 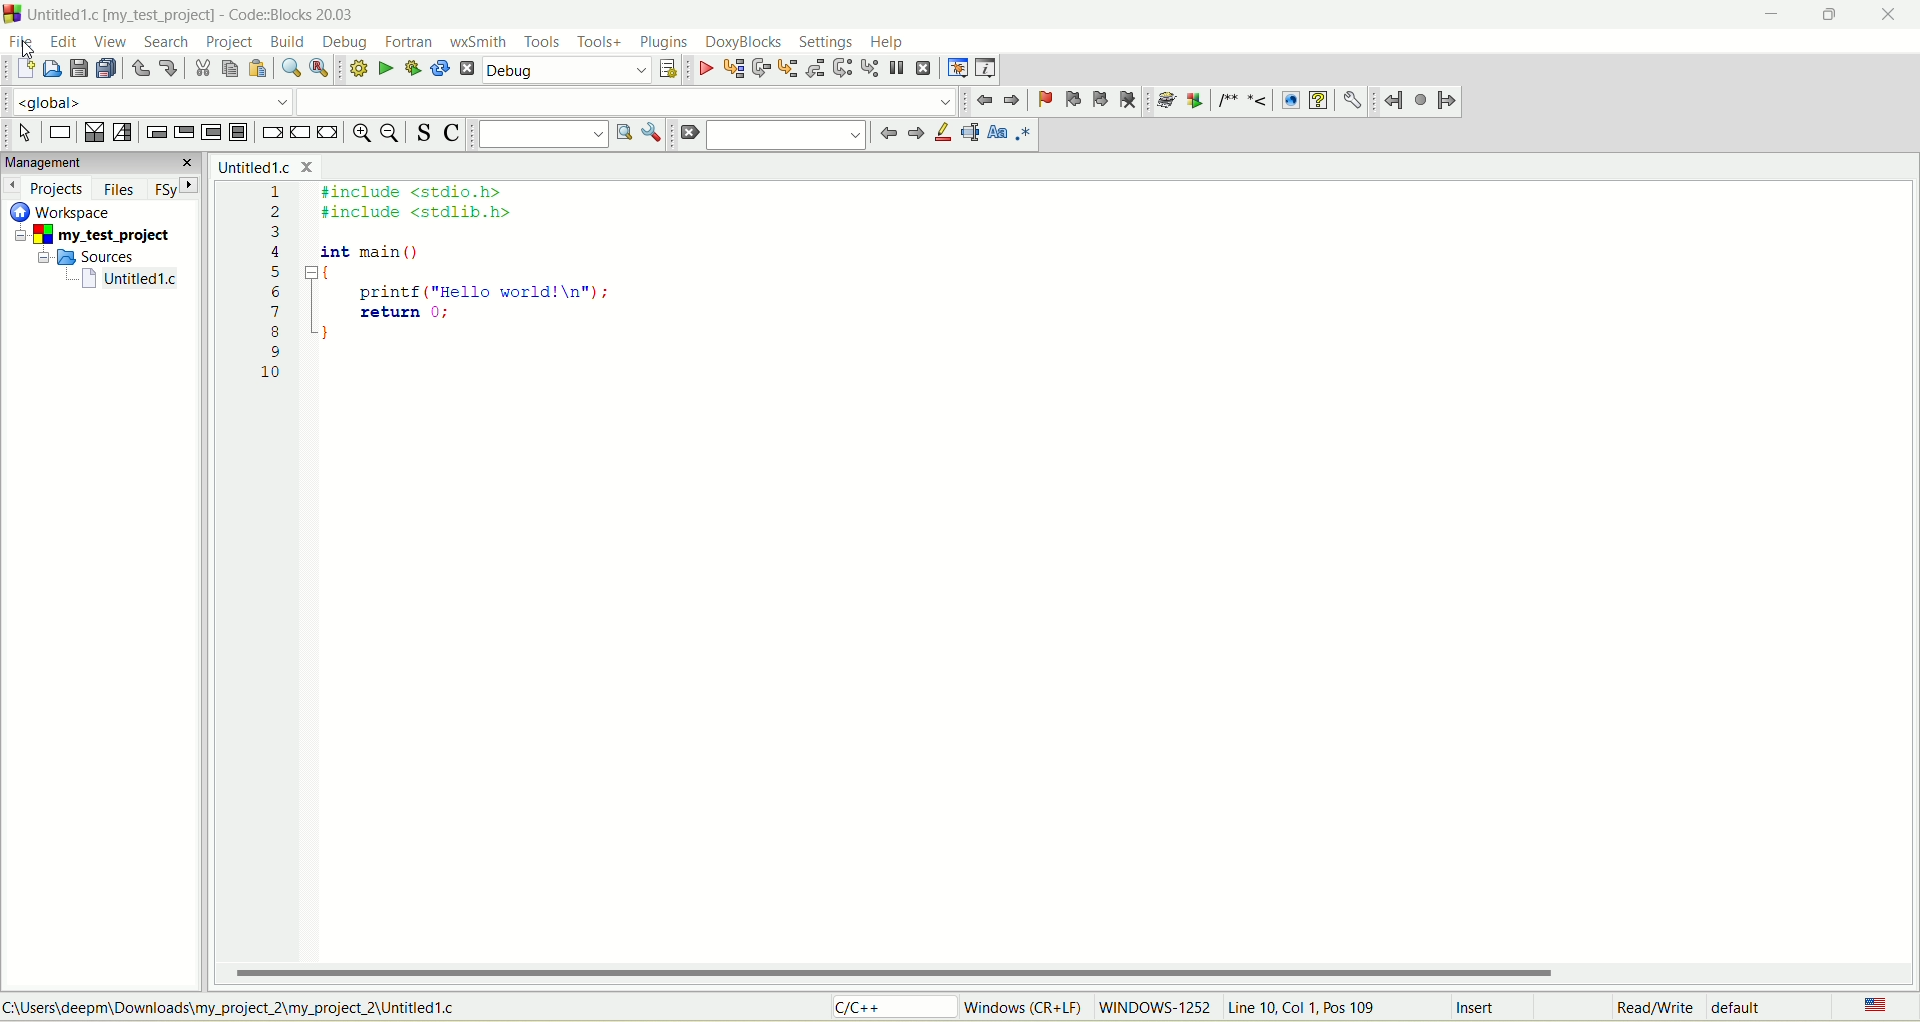 What do you see at coordinates (1163, 101) in the screenshot?
I see `doxywizard` at bounding box center [1163, 101].